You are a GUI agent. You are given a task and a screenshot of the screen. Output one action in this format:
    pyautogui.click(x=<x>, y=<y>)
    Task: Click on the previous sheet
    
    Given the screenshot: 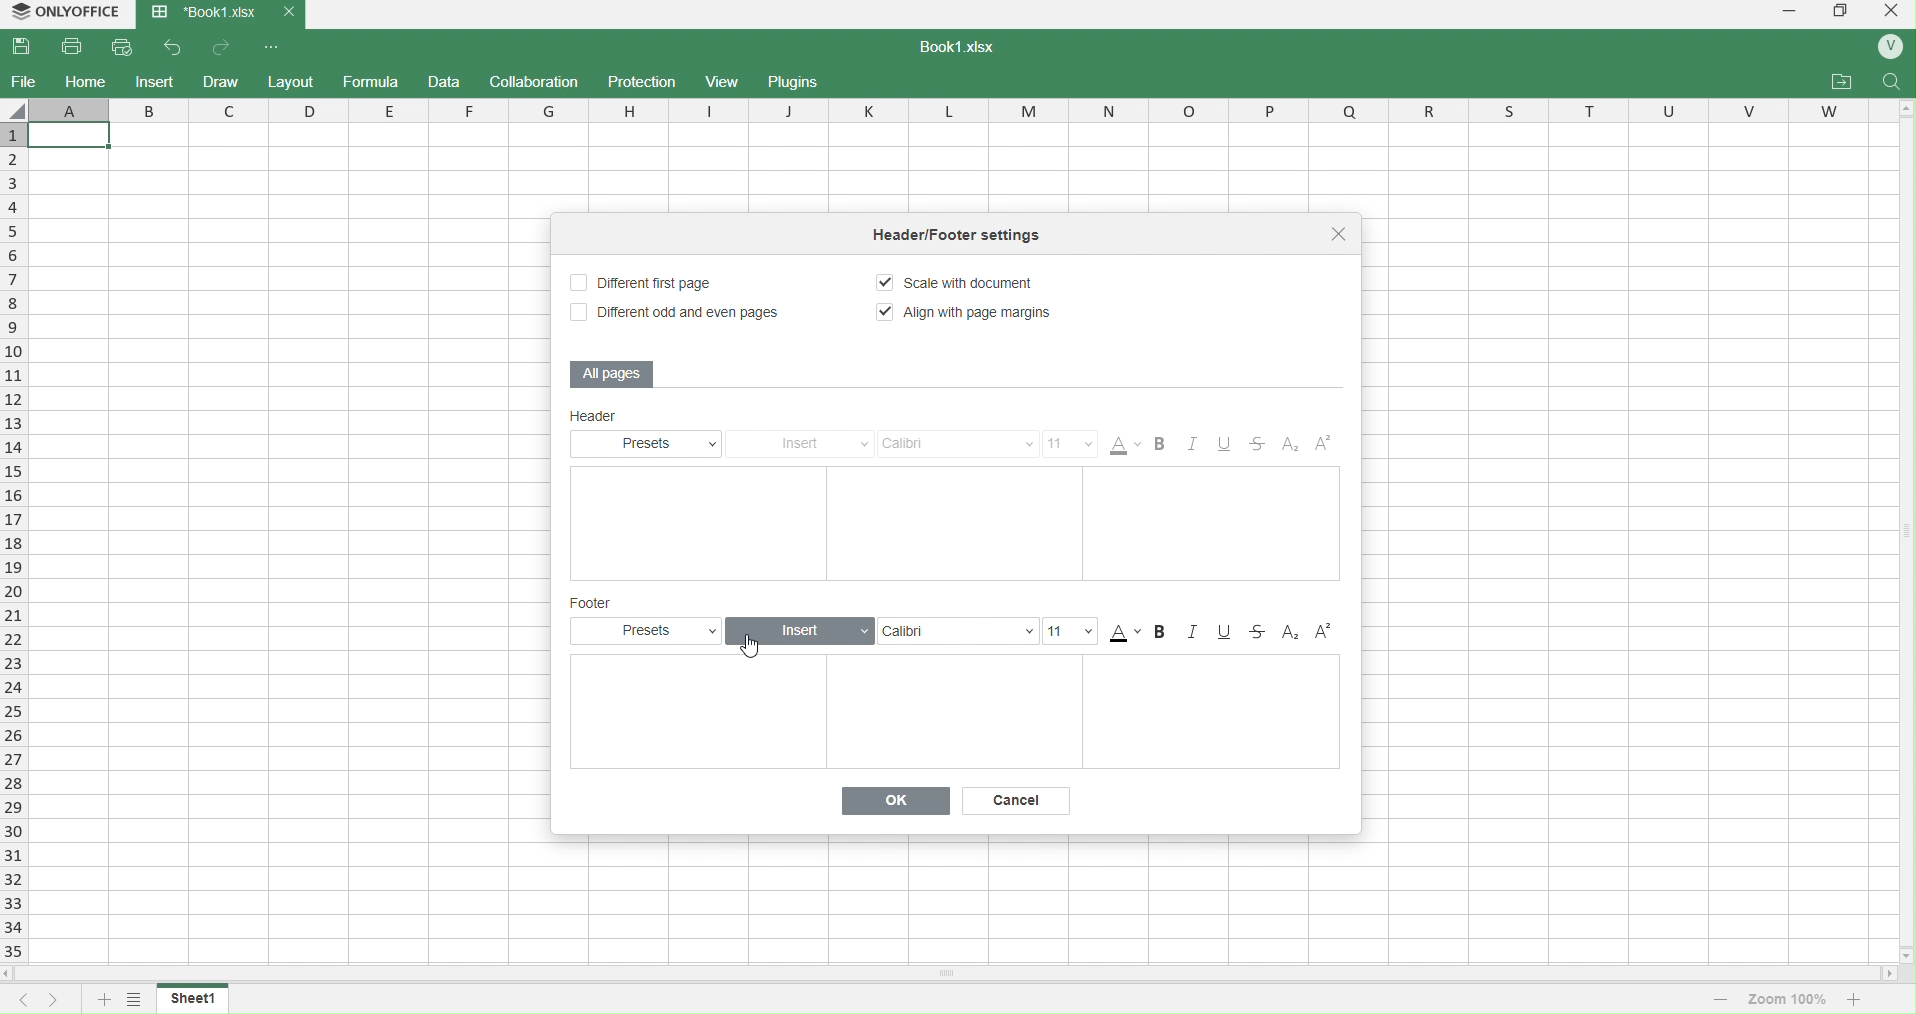 What is the action you would take?
    pyautogui.click(x=16, y=1000)
    